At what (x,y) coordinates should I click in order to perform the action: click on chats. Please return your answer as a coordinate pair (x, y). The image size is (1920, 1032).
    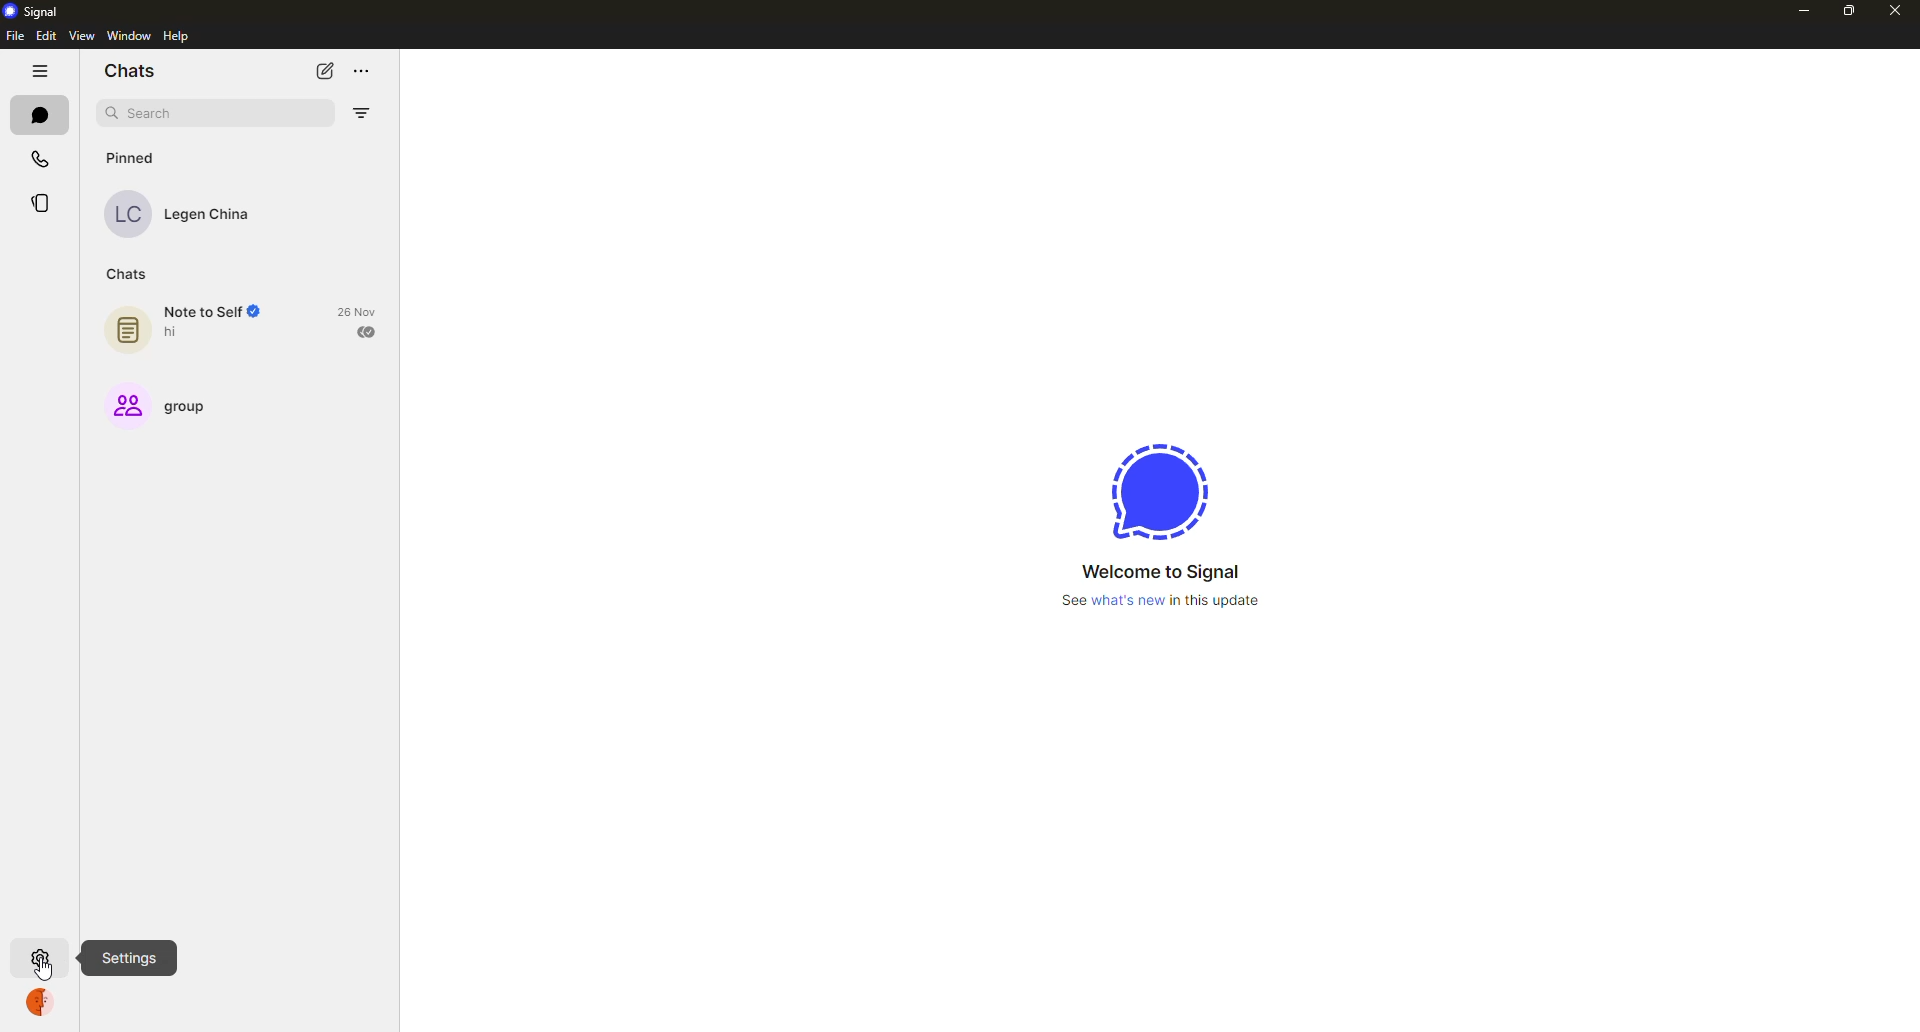
    Looking at the image, I should click on (129, 71).